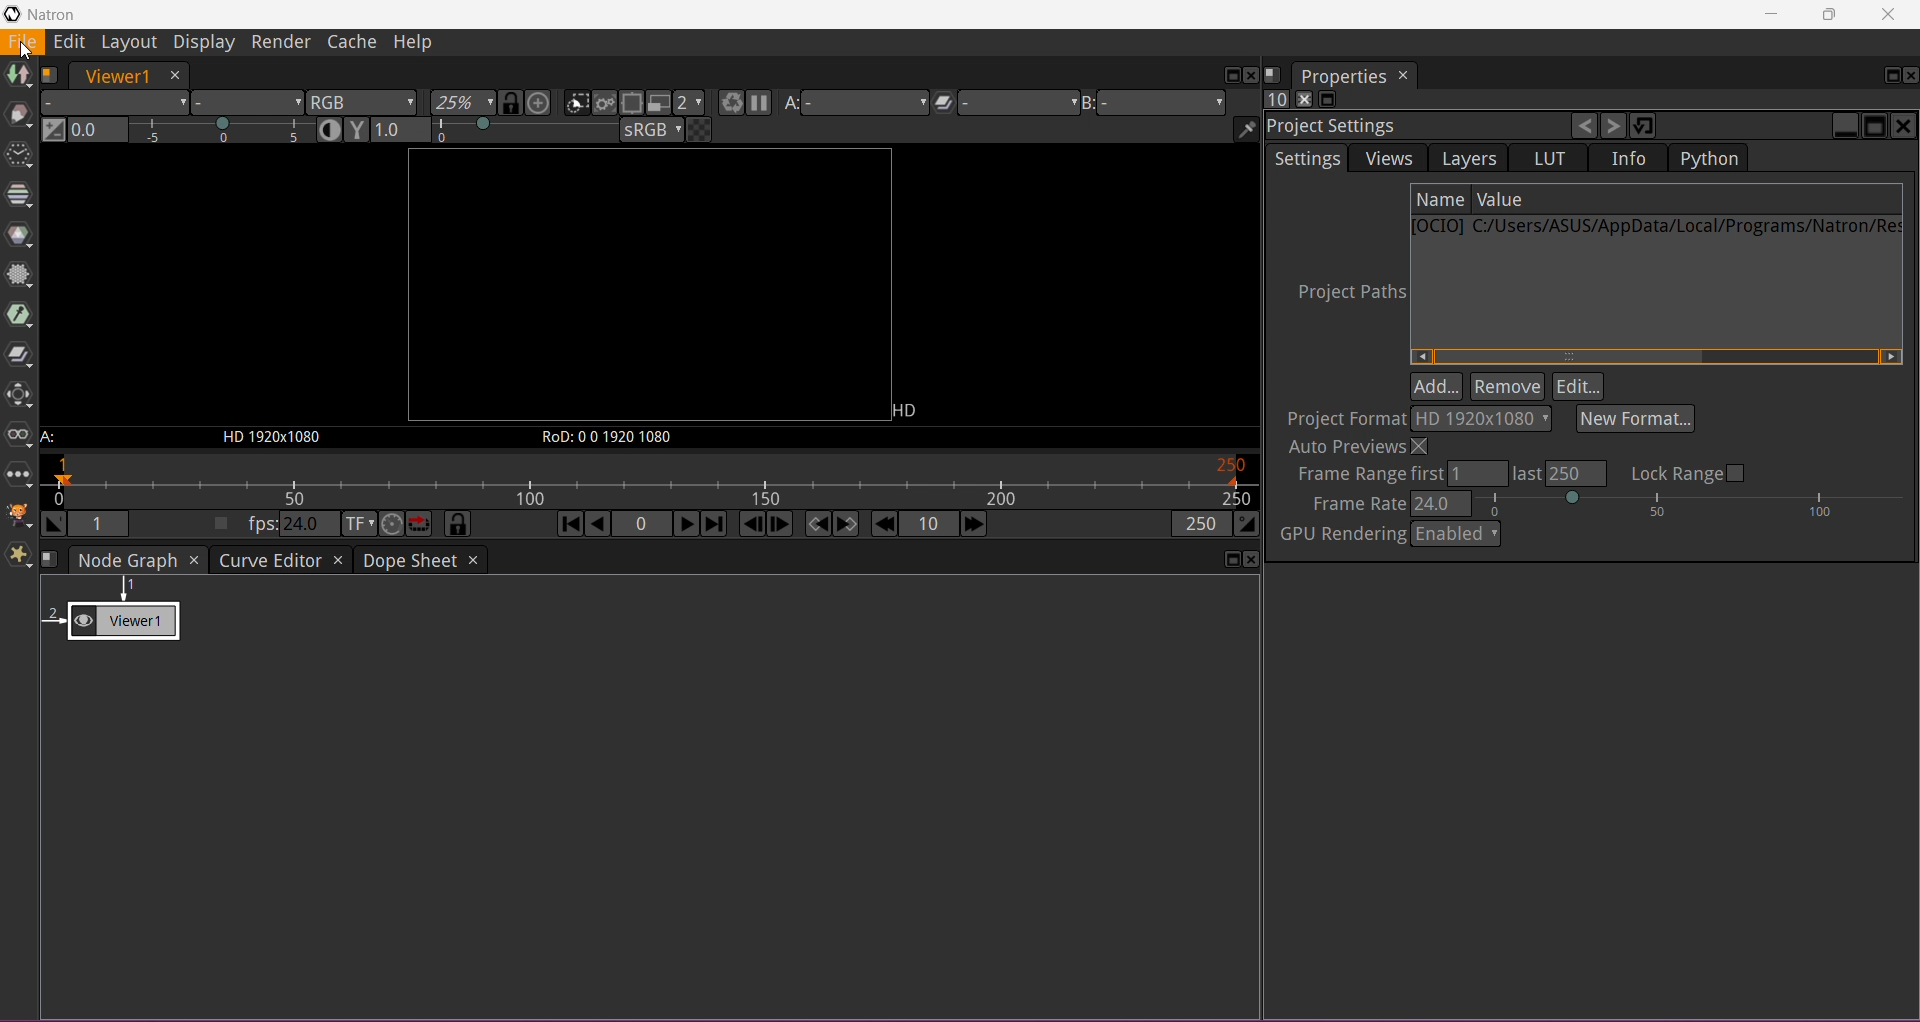 The image size is (1920, 1022). What do you see at coordinates (191, 131) in the screenshot?
I see `Gain` at bounding box center [191, 131].